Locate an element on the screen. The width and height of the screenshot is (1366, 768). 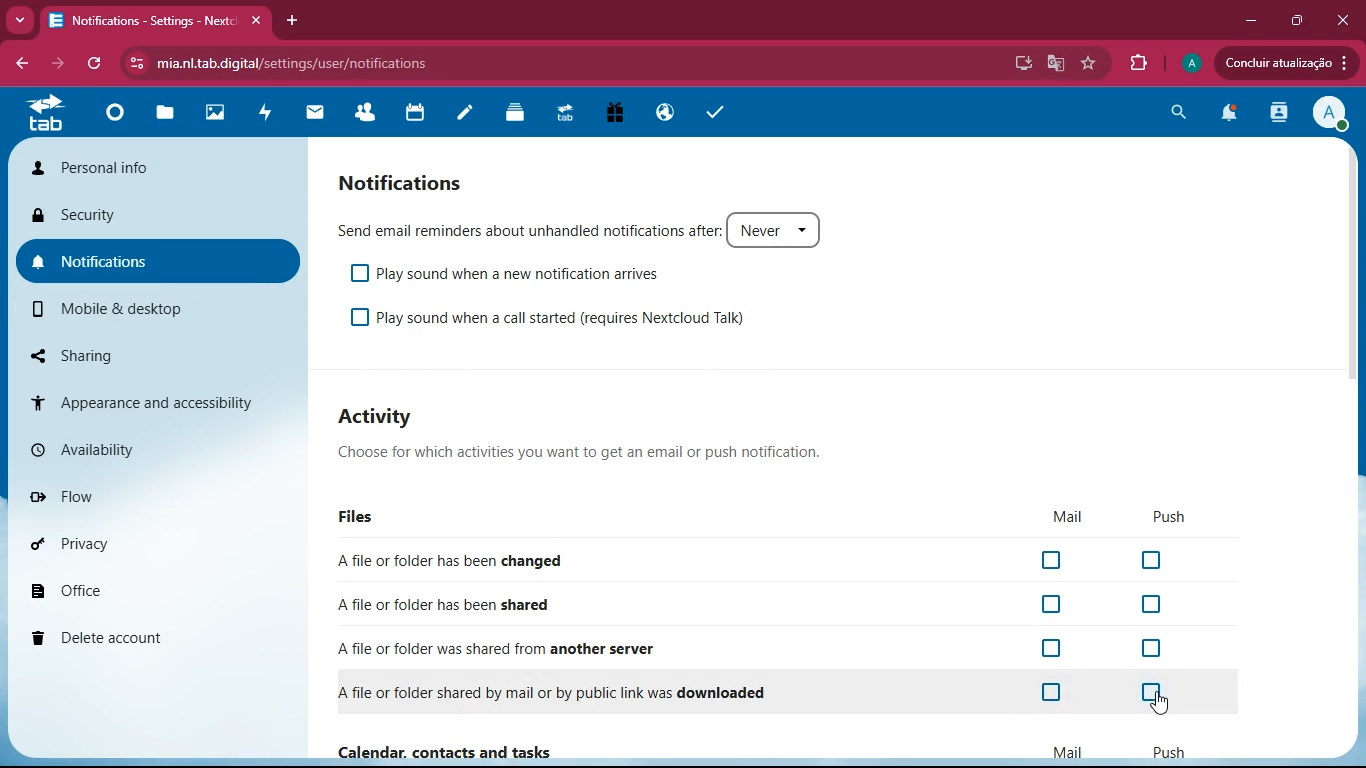
tasks is located at coordinates (715, 112).